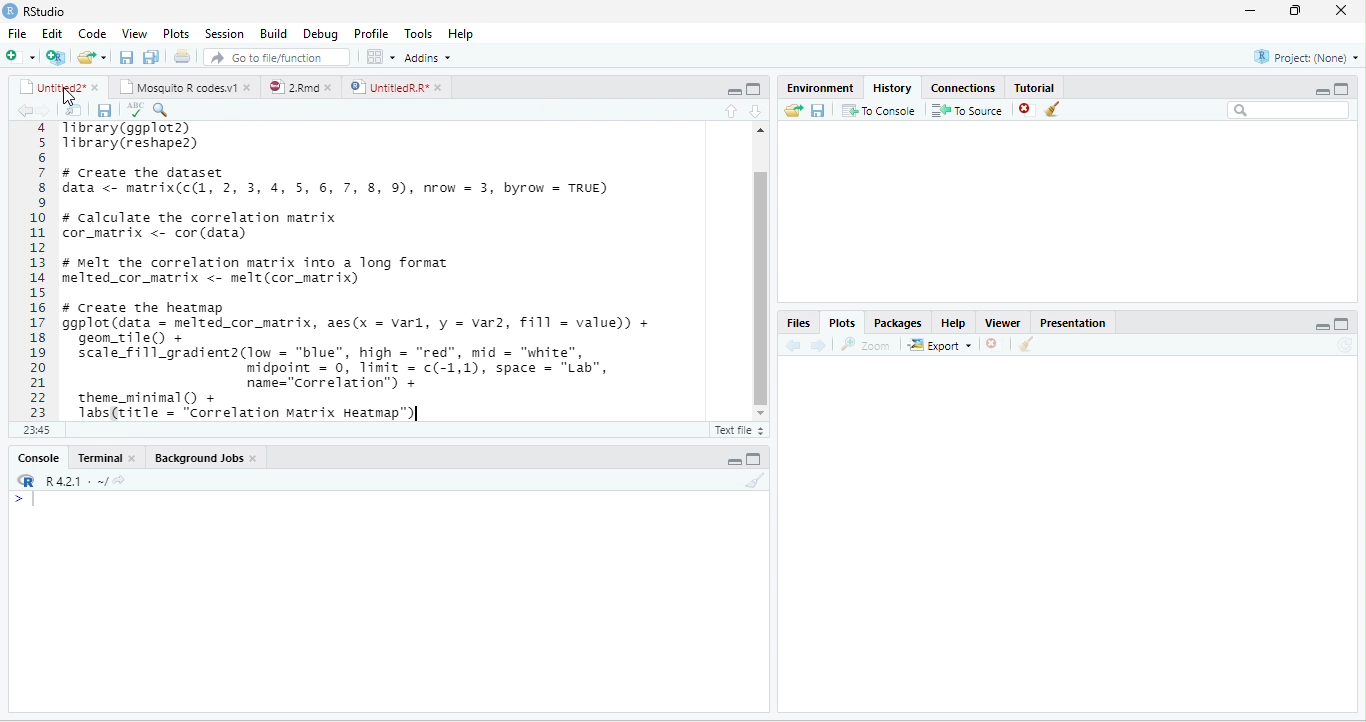  I want to click on , so click(1305, 323).